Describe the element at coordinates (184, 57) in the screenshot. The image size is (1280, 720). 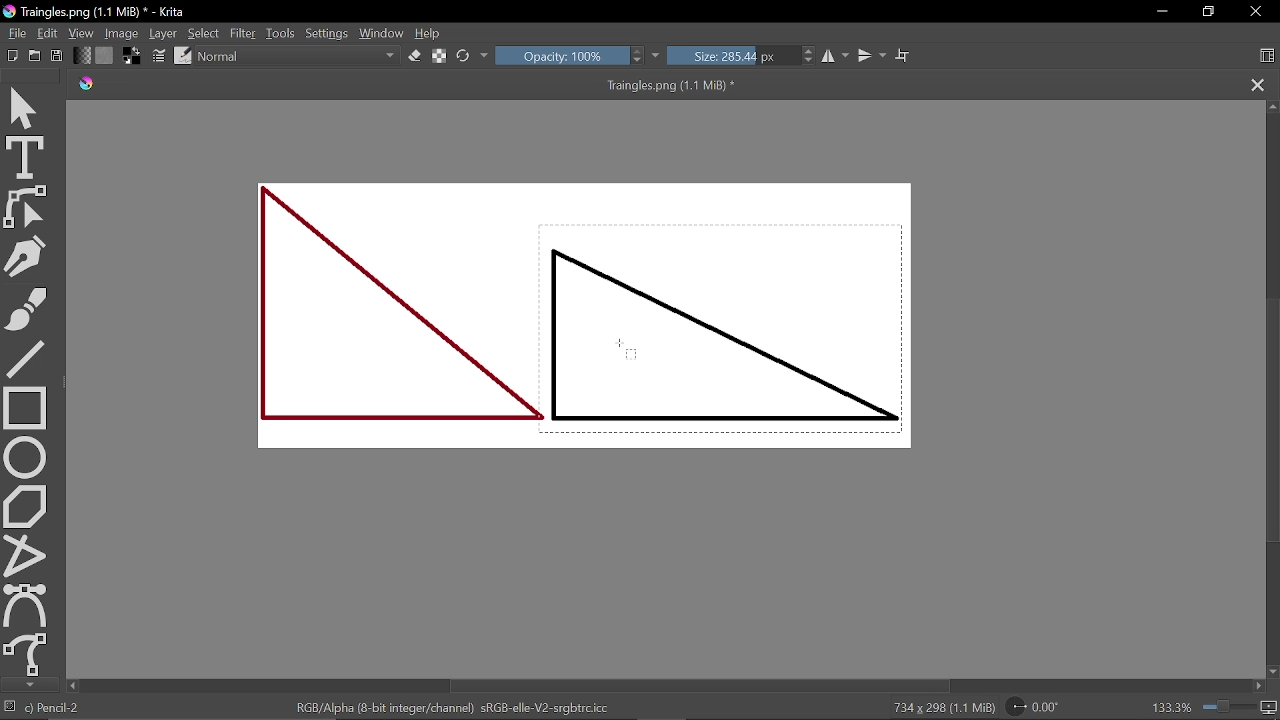
I see `Edit brush preset` at that location.